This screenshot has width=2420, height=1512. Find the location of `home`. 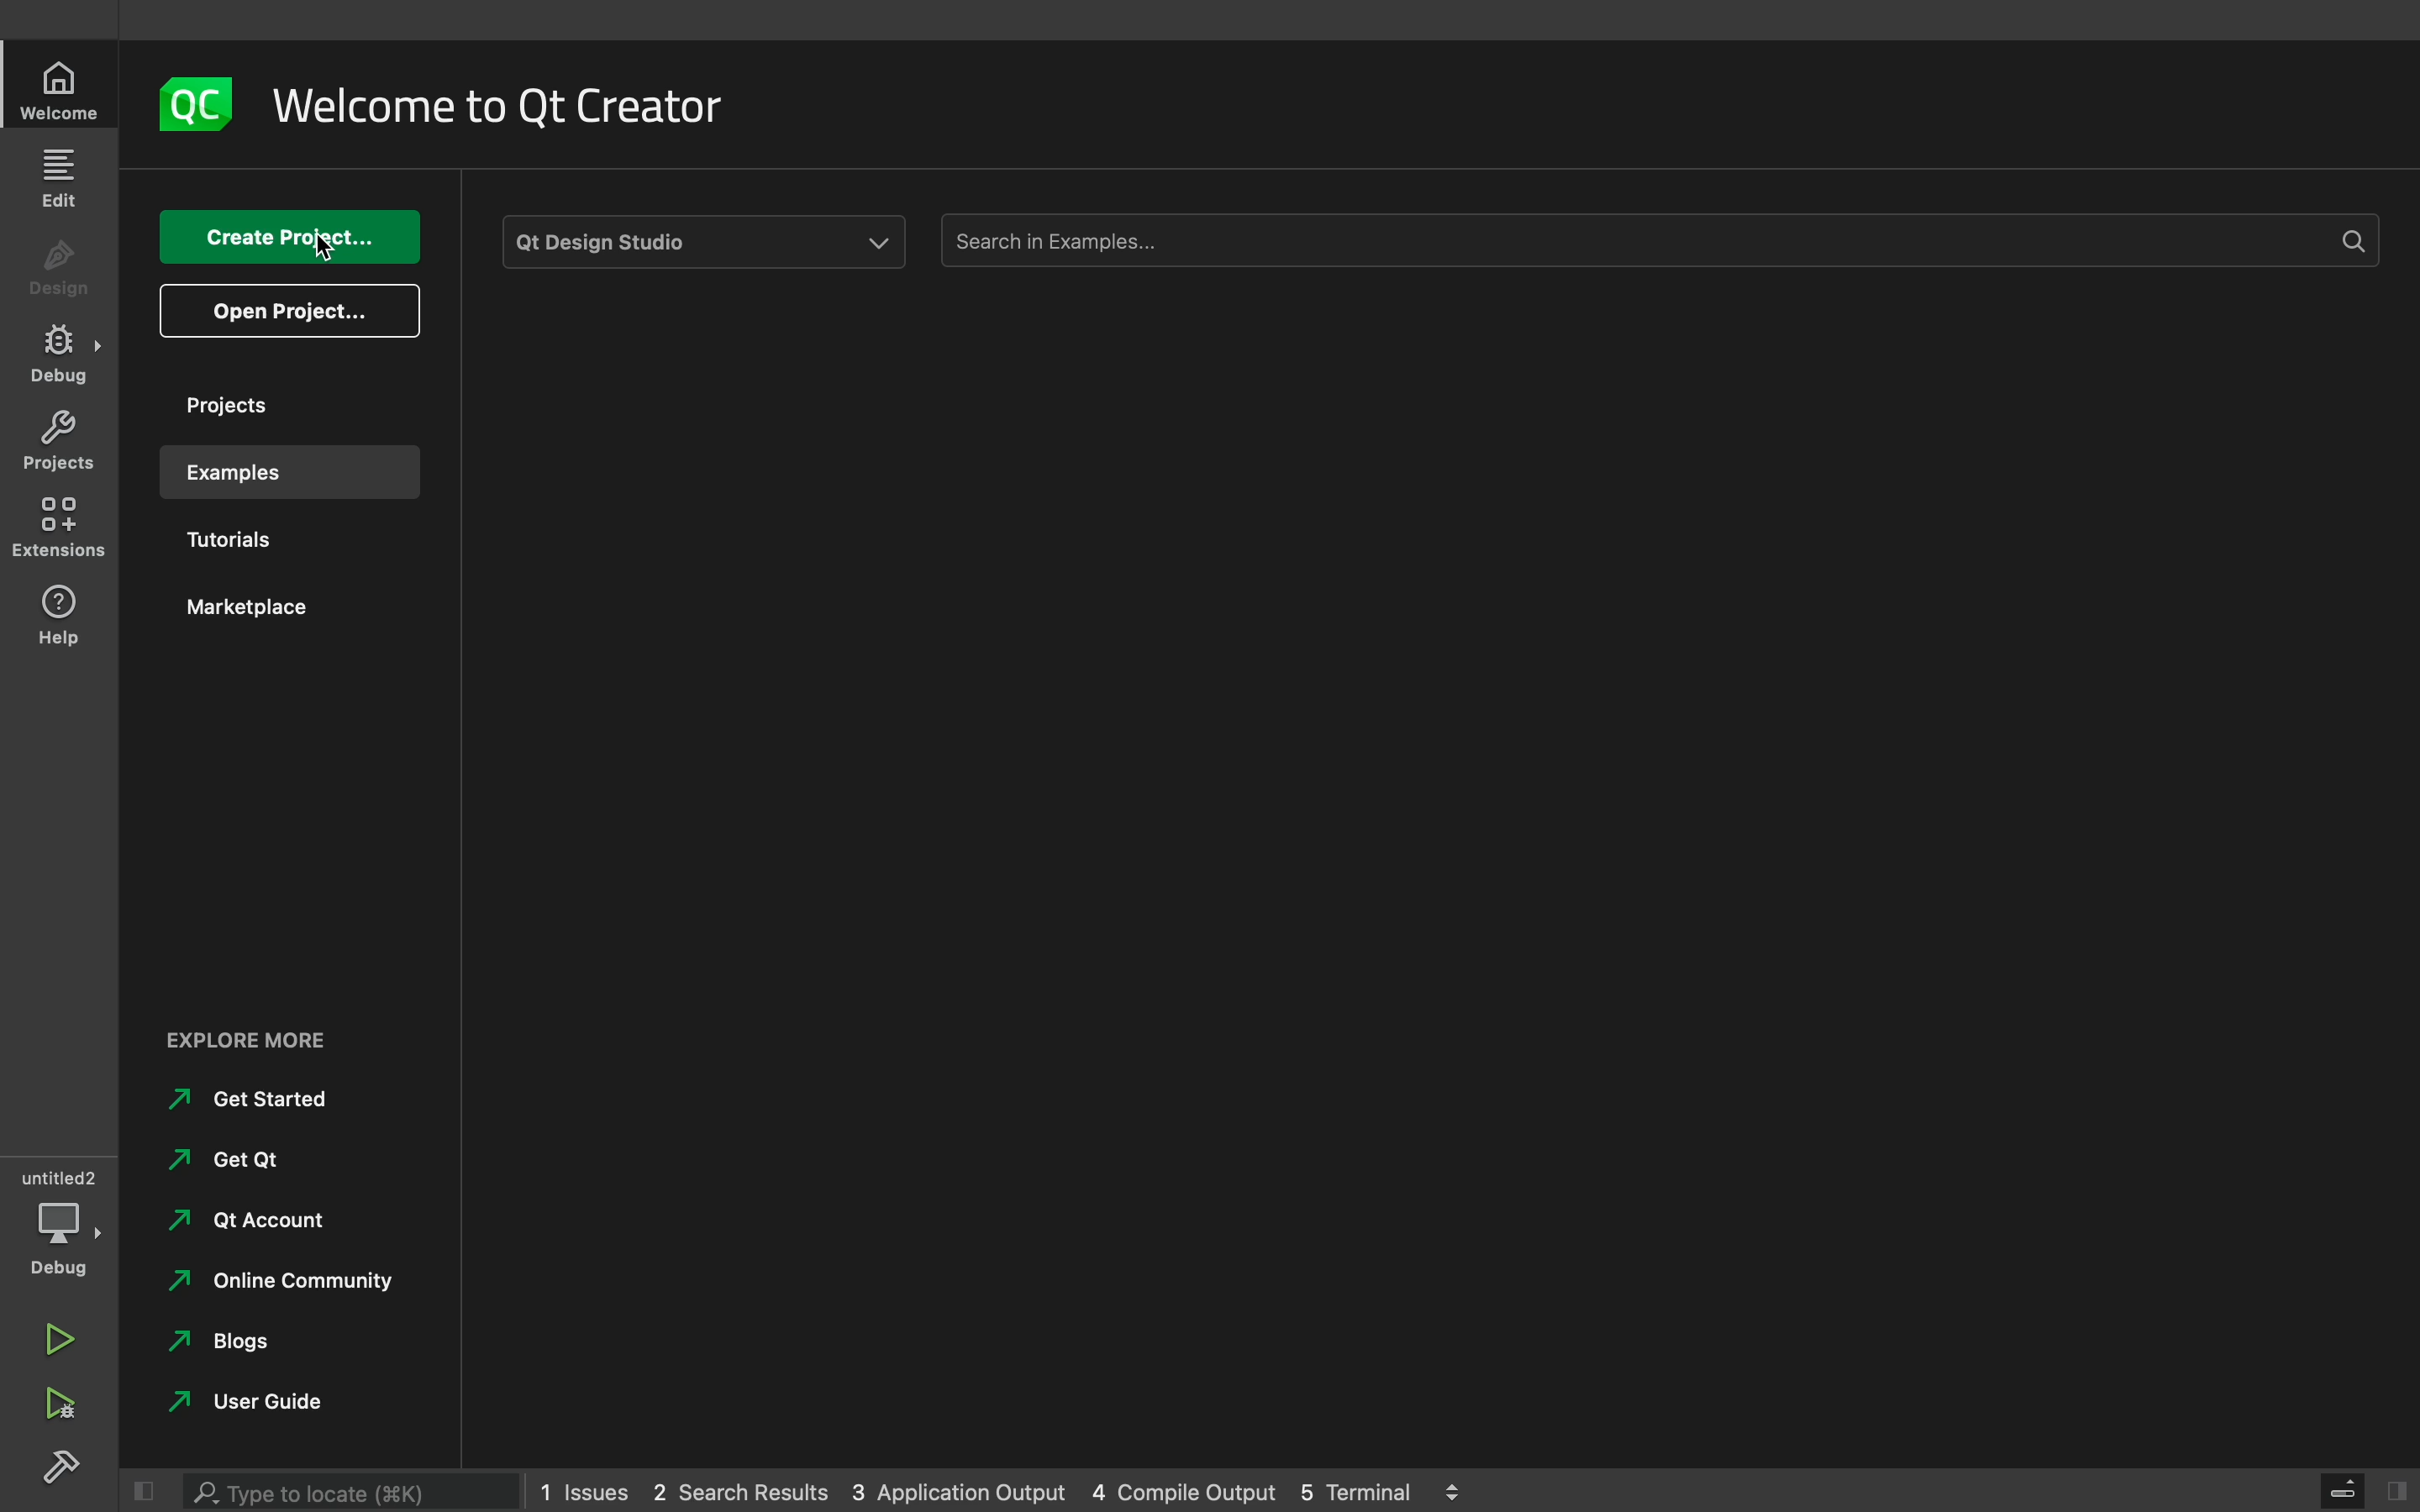

home is located at coordinates (63, 90).